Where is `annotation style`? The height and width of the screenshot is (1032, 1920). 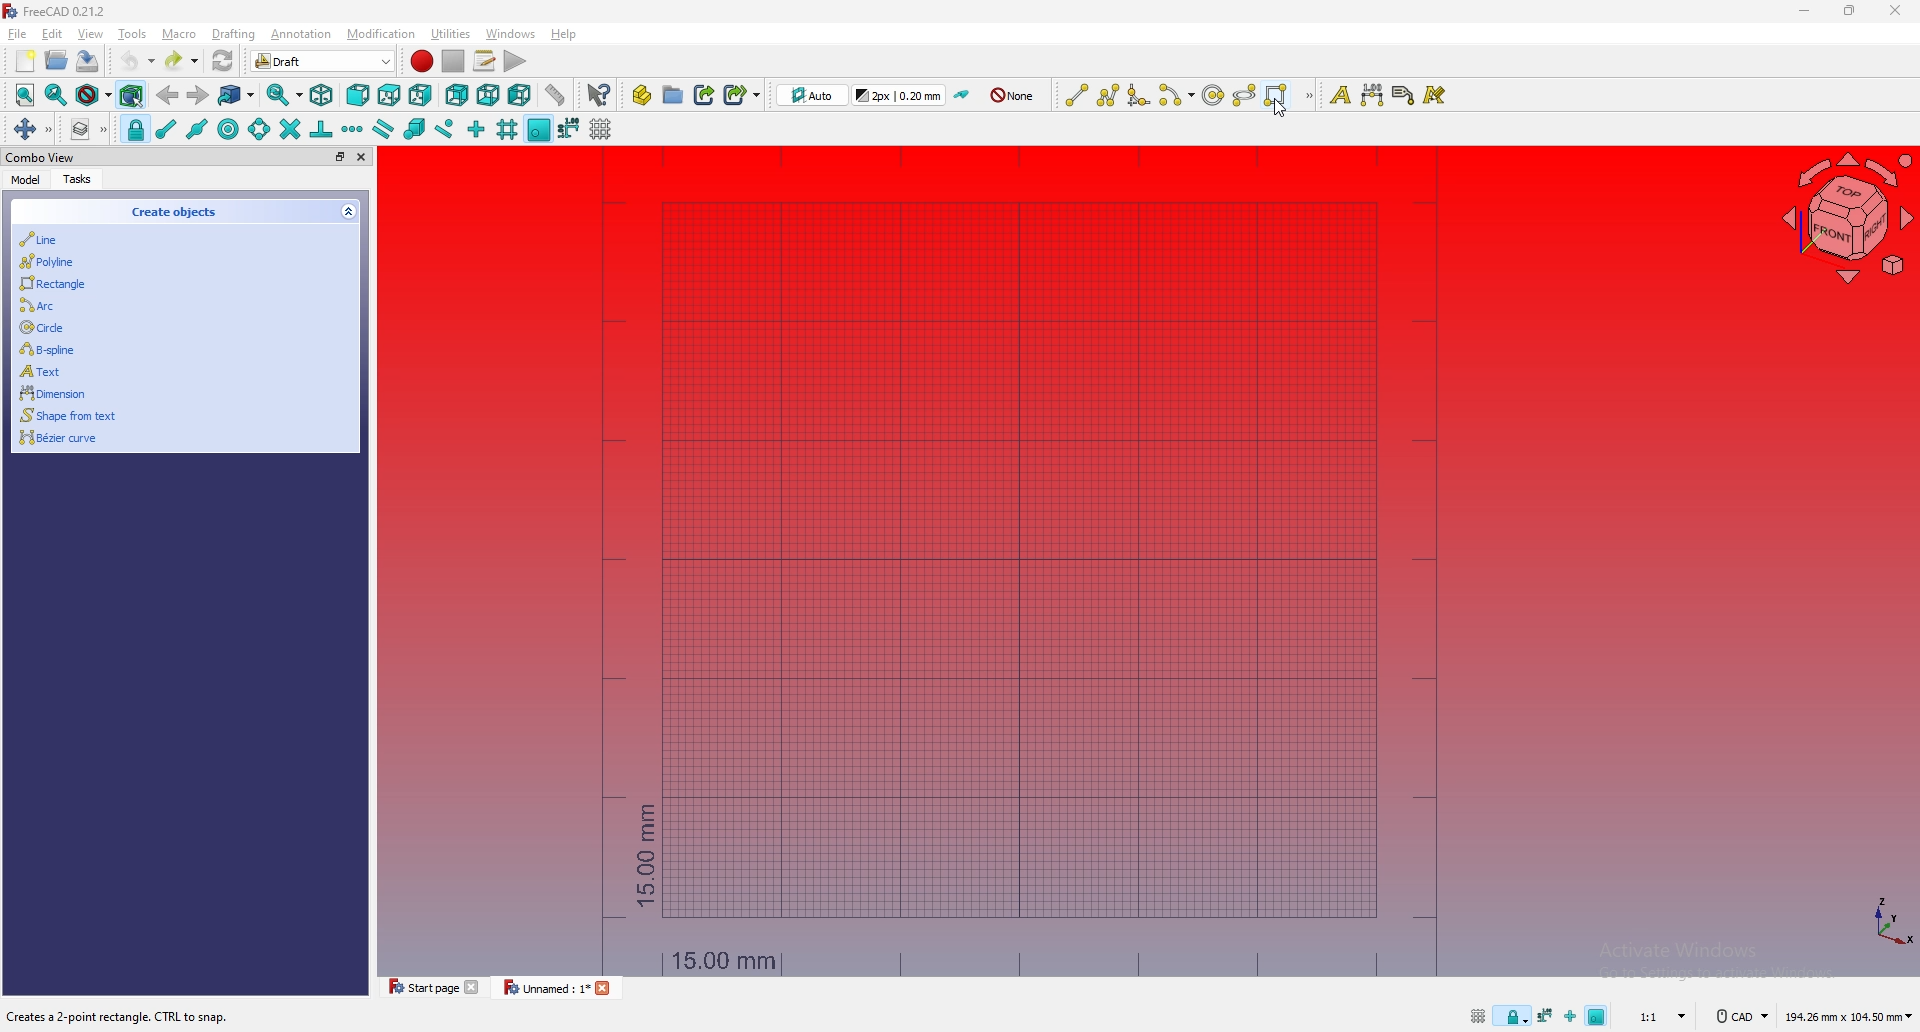
annotation style is located at coordinates (1436, 95).